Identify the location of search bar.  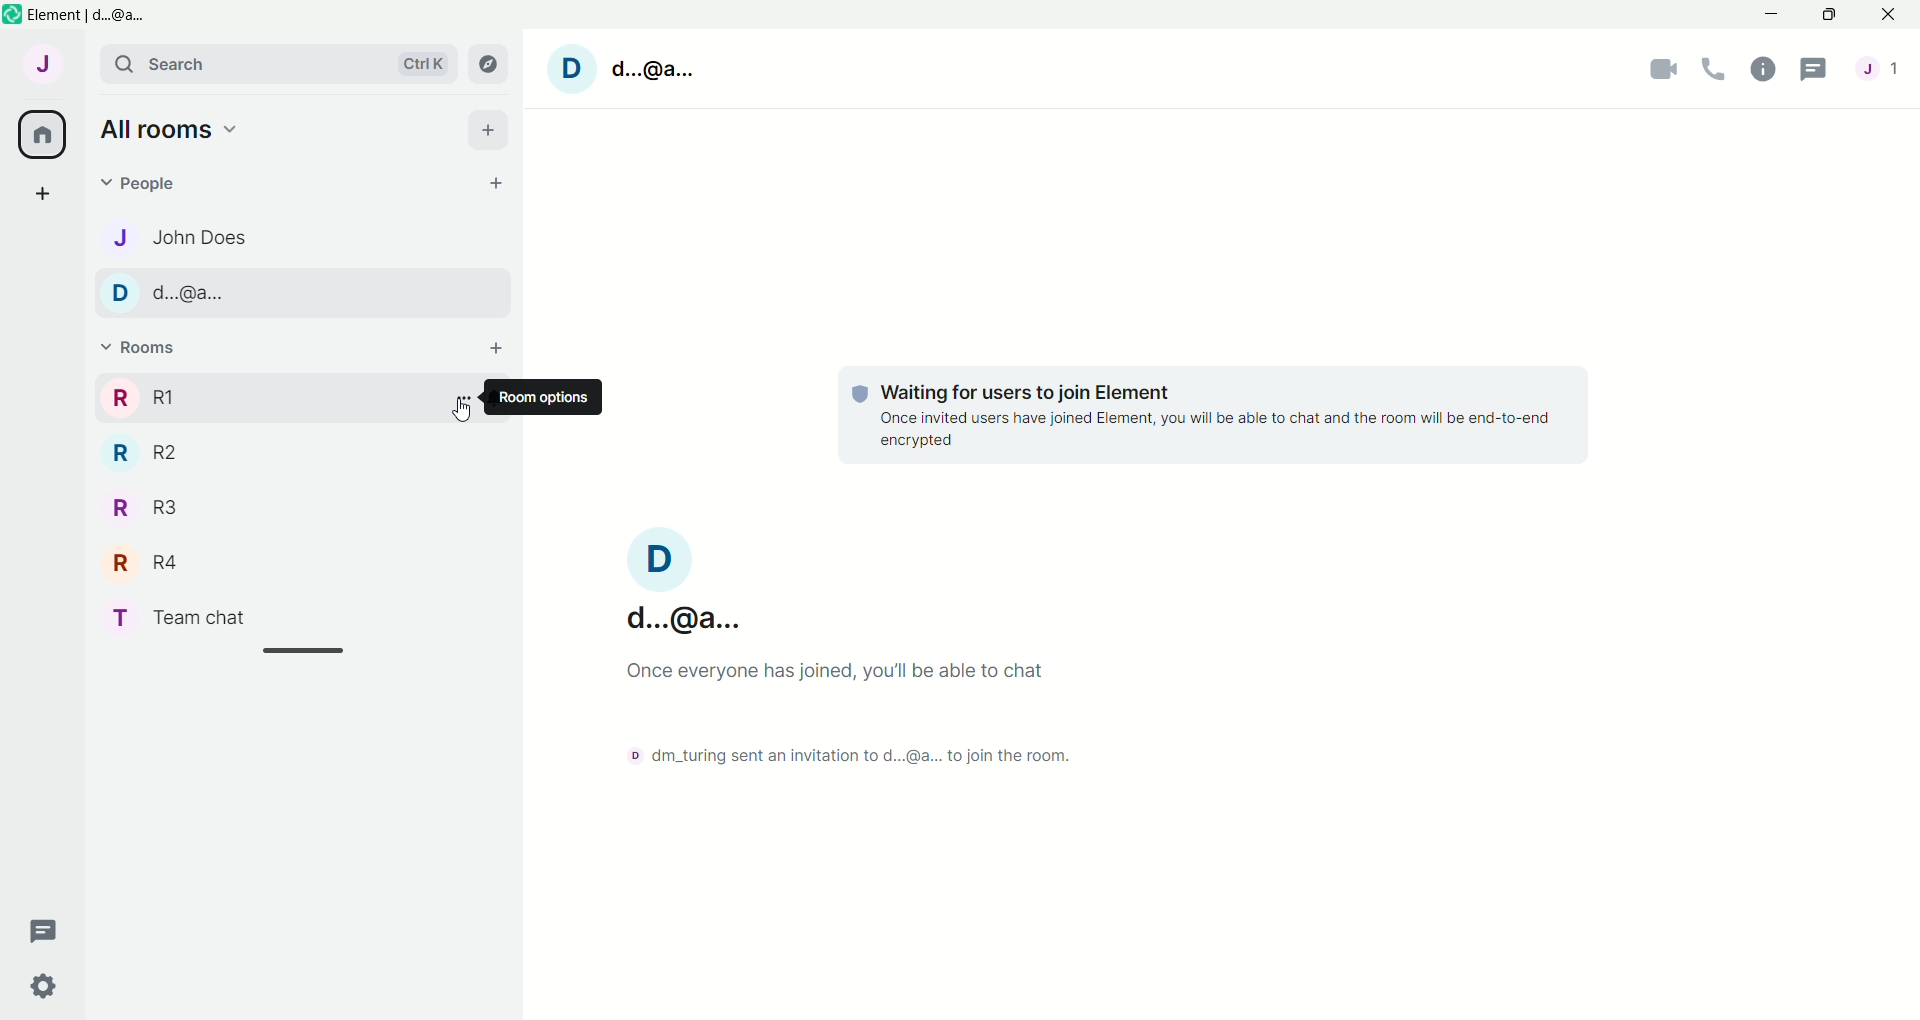
(202, 68).